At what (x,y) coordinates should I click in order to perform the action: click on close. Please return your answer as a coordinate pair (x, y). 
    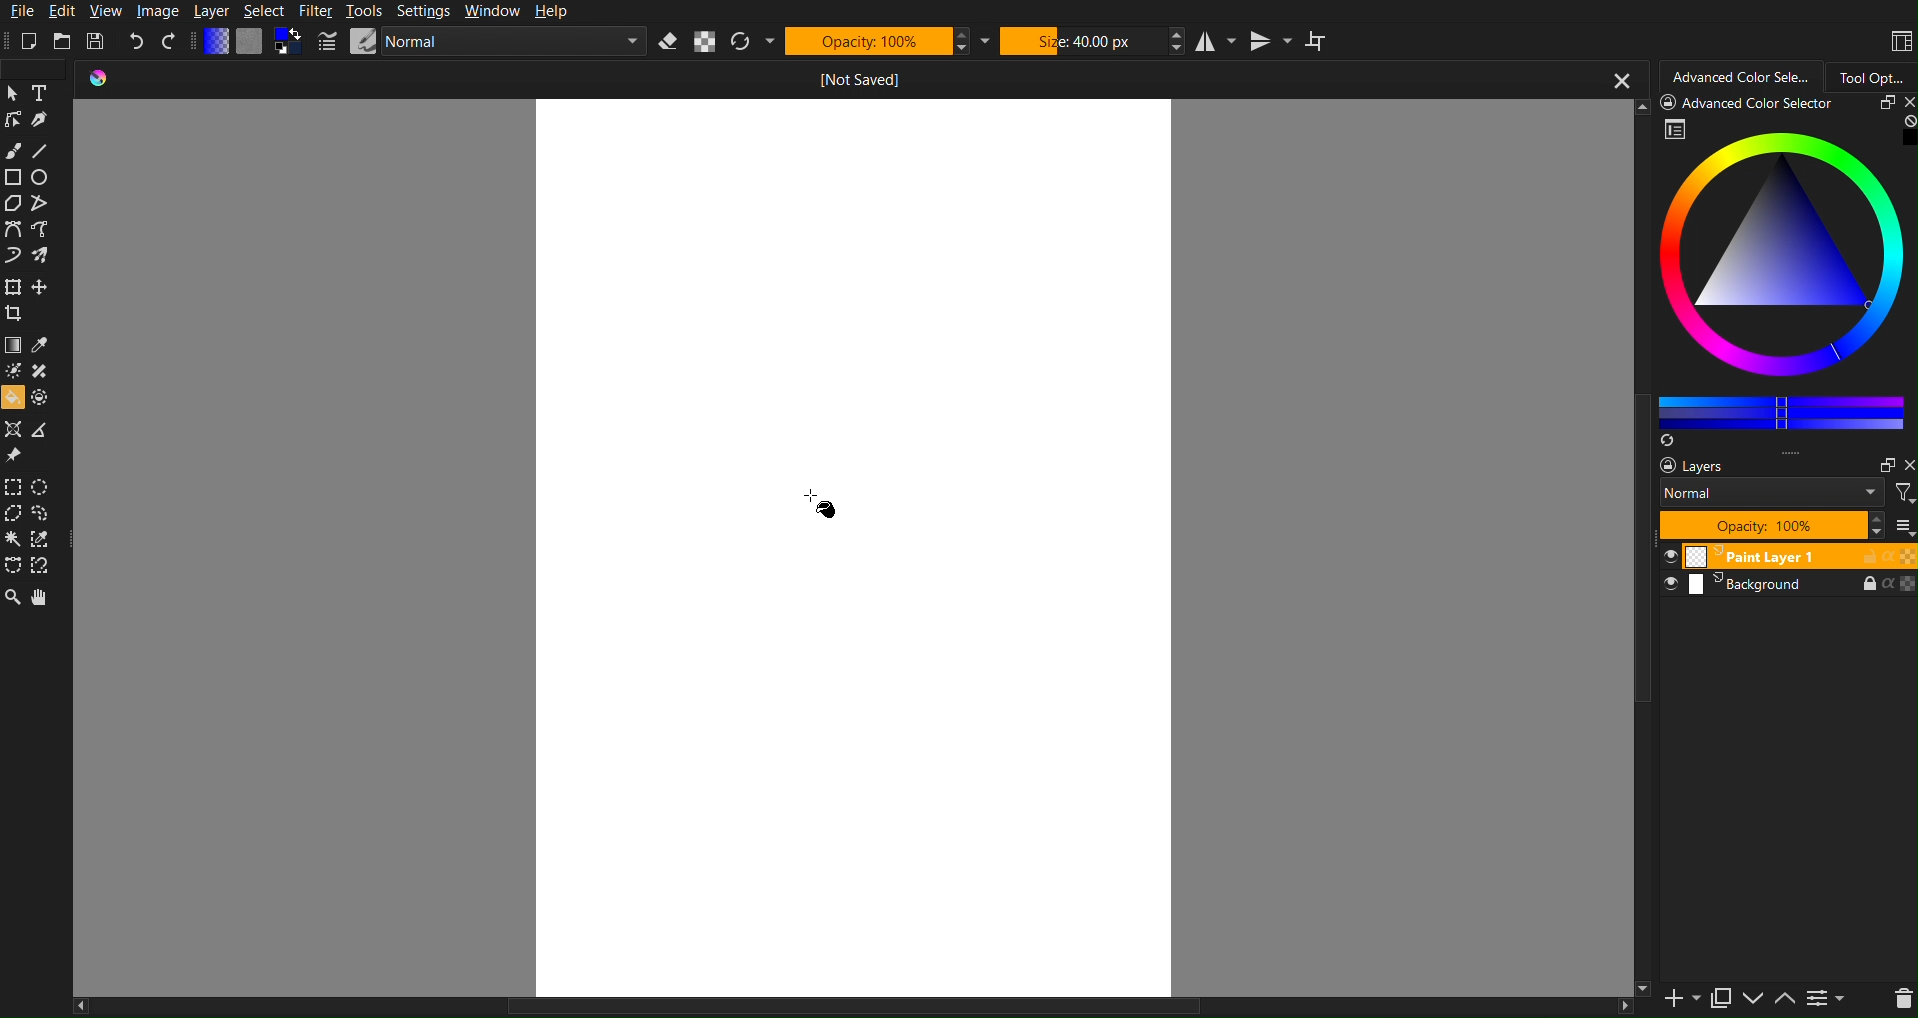
    Looking at the image, I should click on (1903, 102).